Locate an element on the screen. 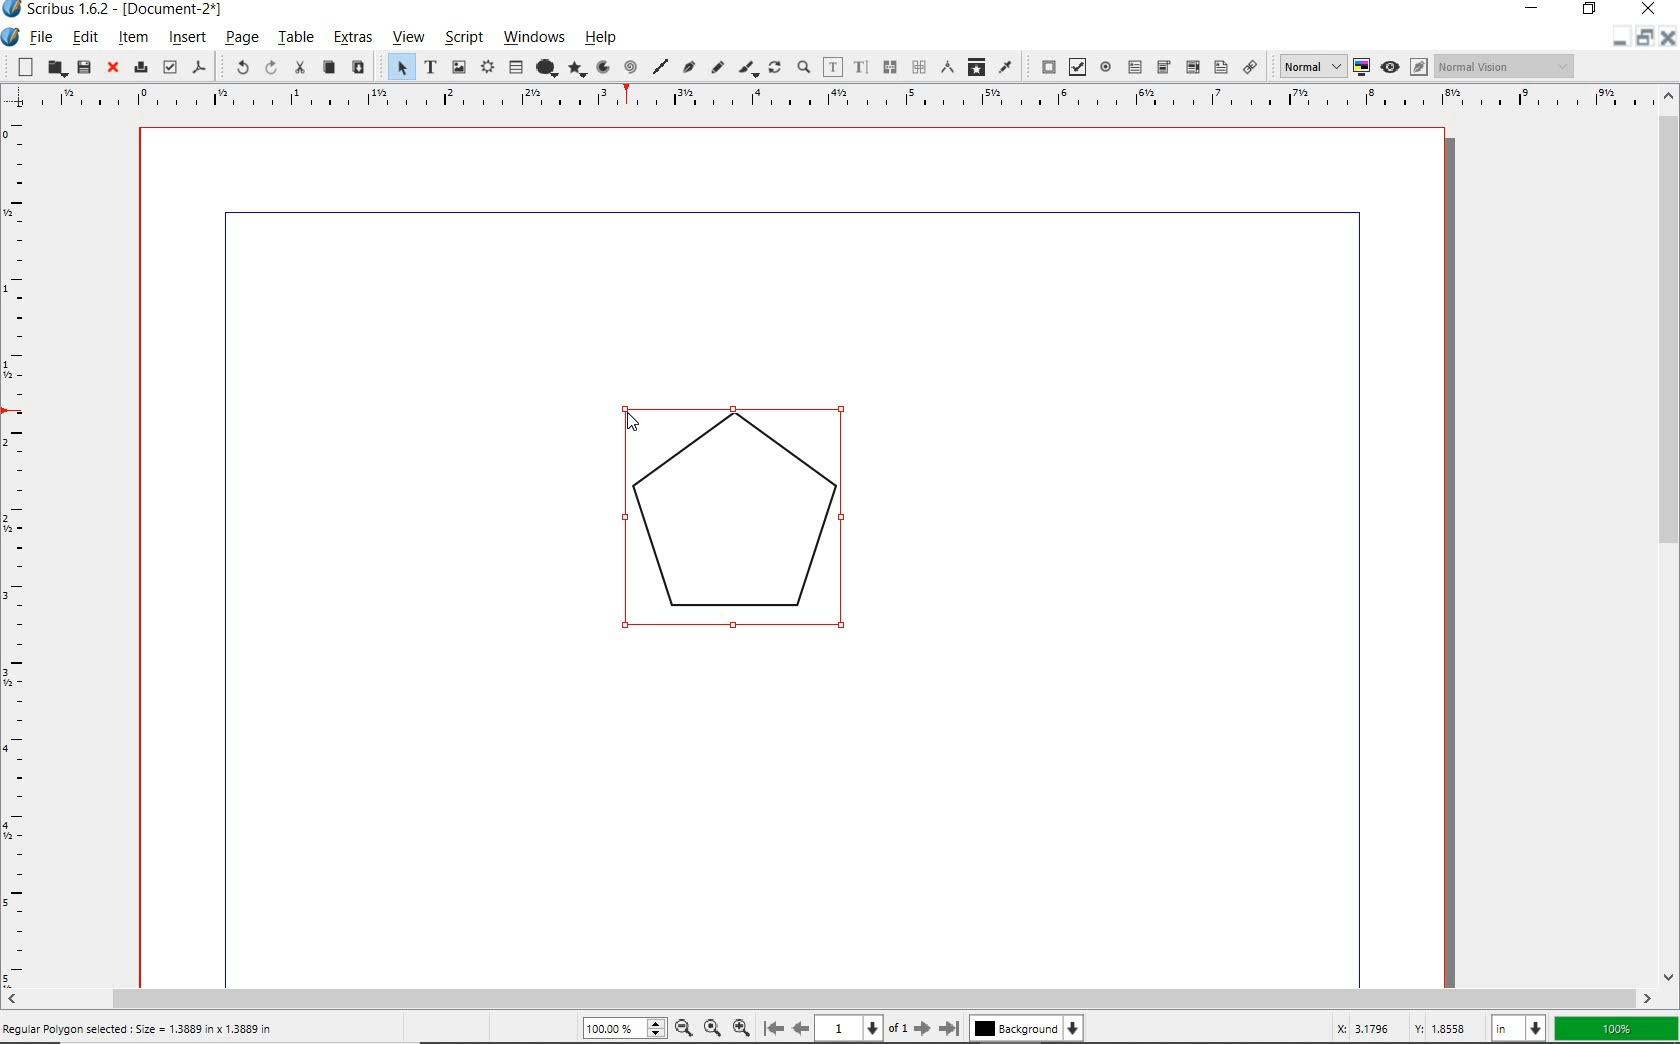 This screenshot has height=1044, width=1680. close document is located at coordinates (1666, 37).